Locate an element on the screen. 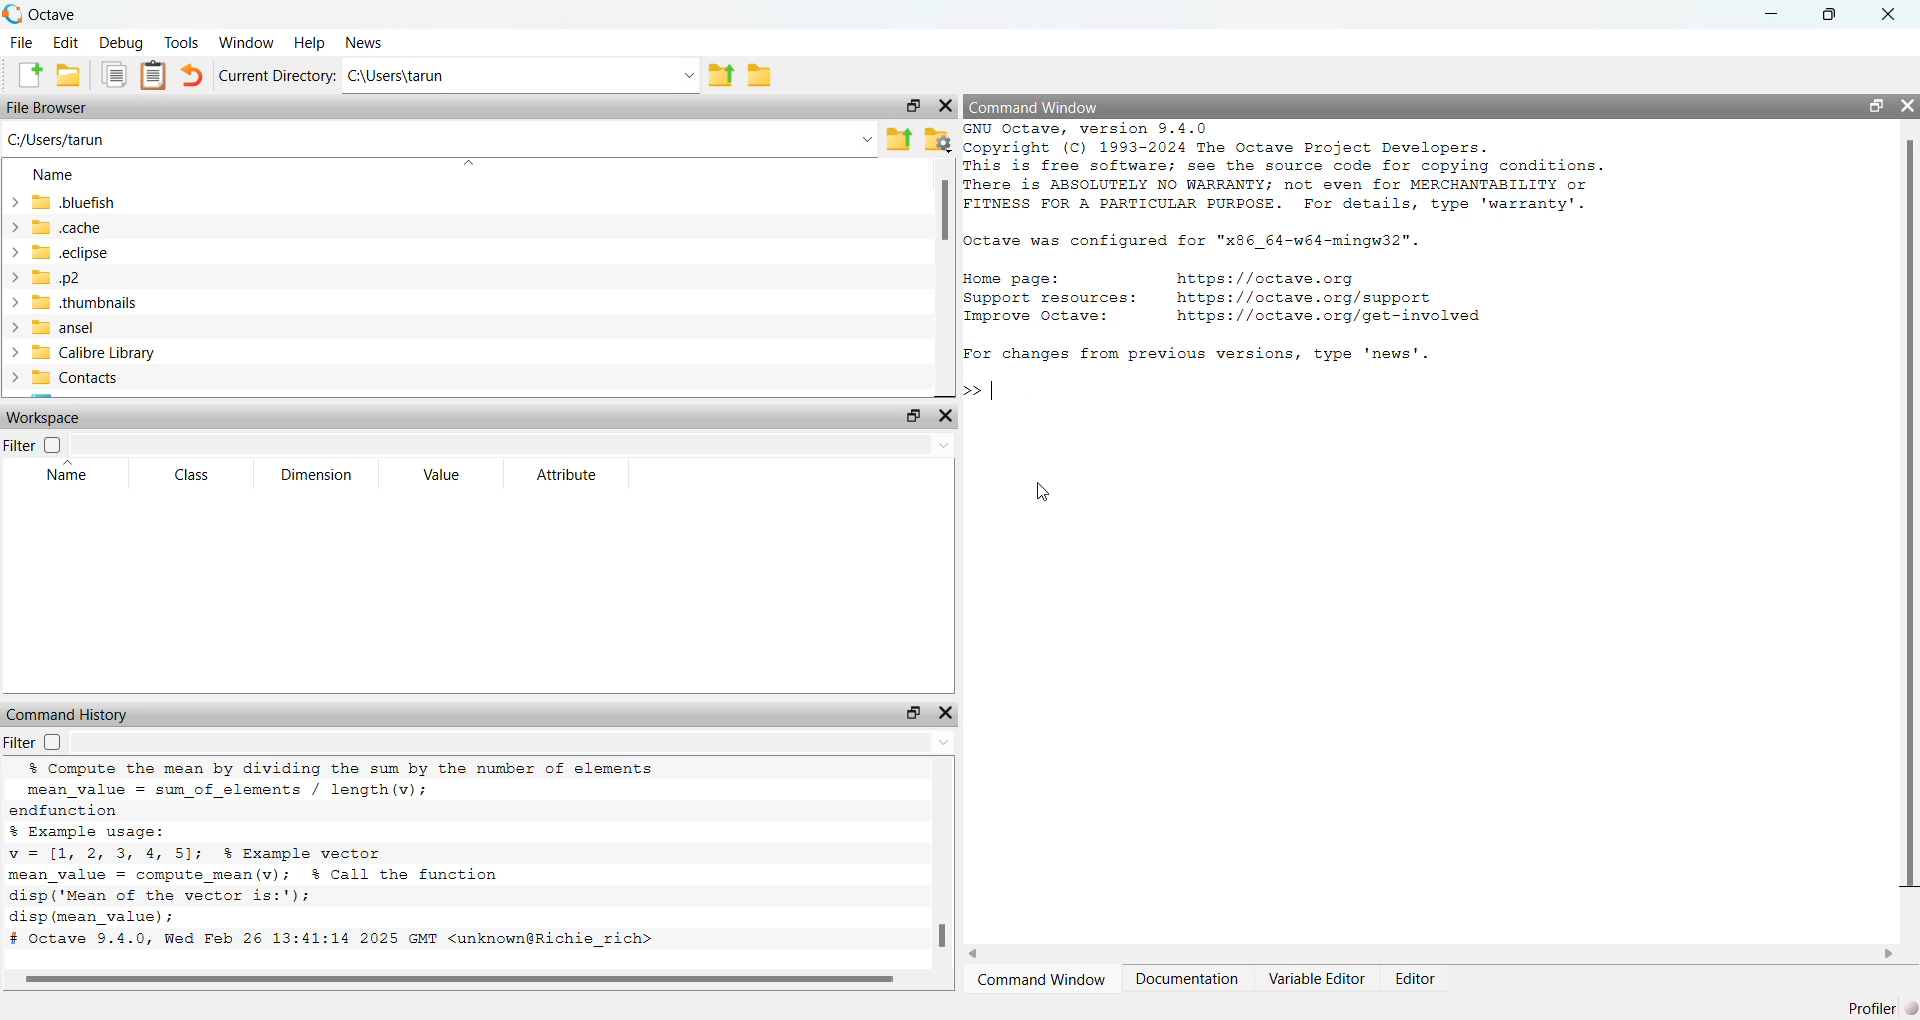 The image size is (1920, 1020). add folder is located at coordinates (69, 74).